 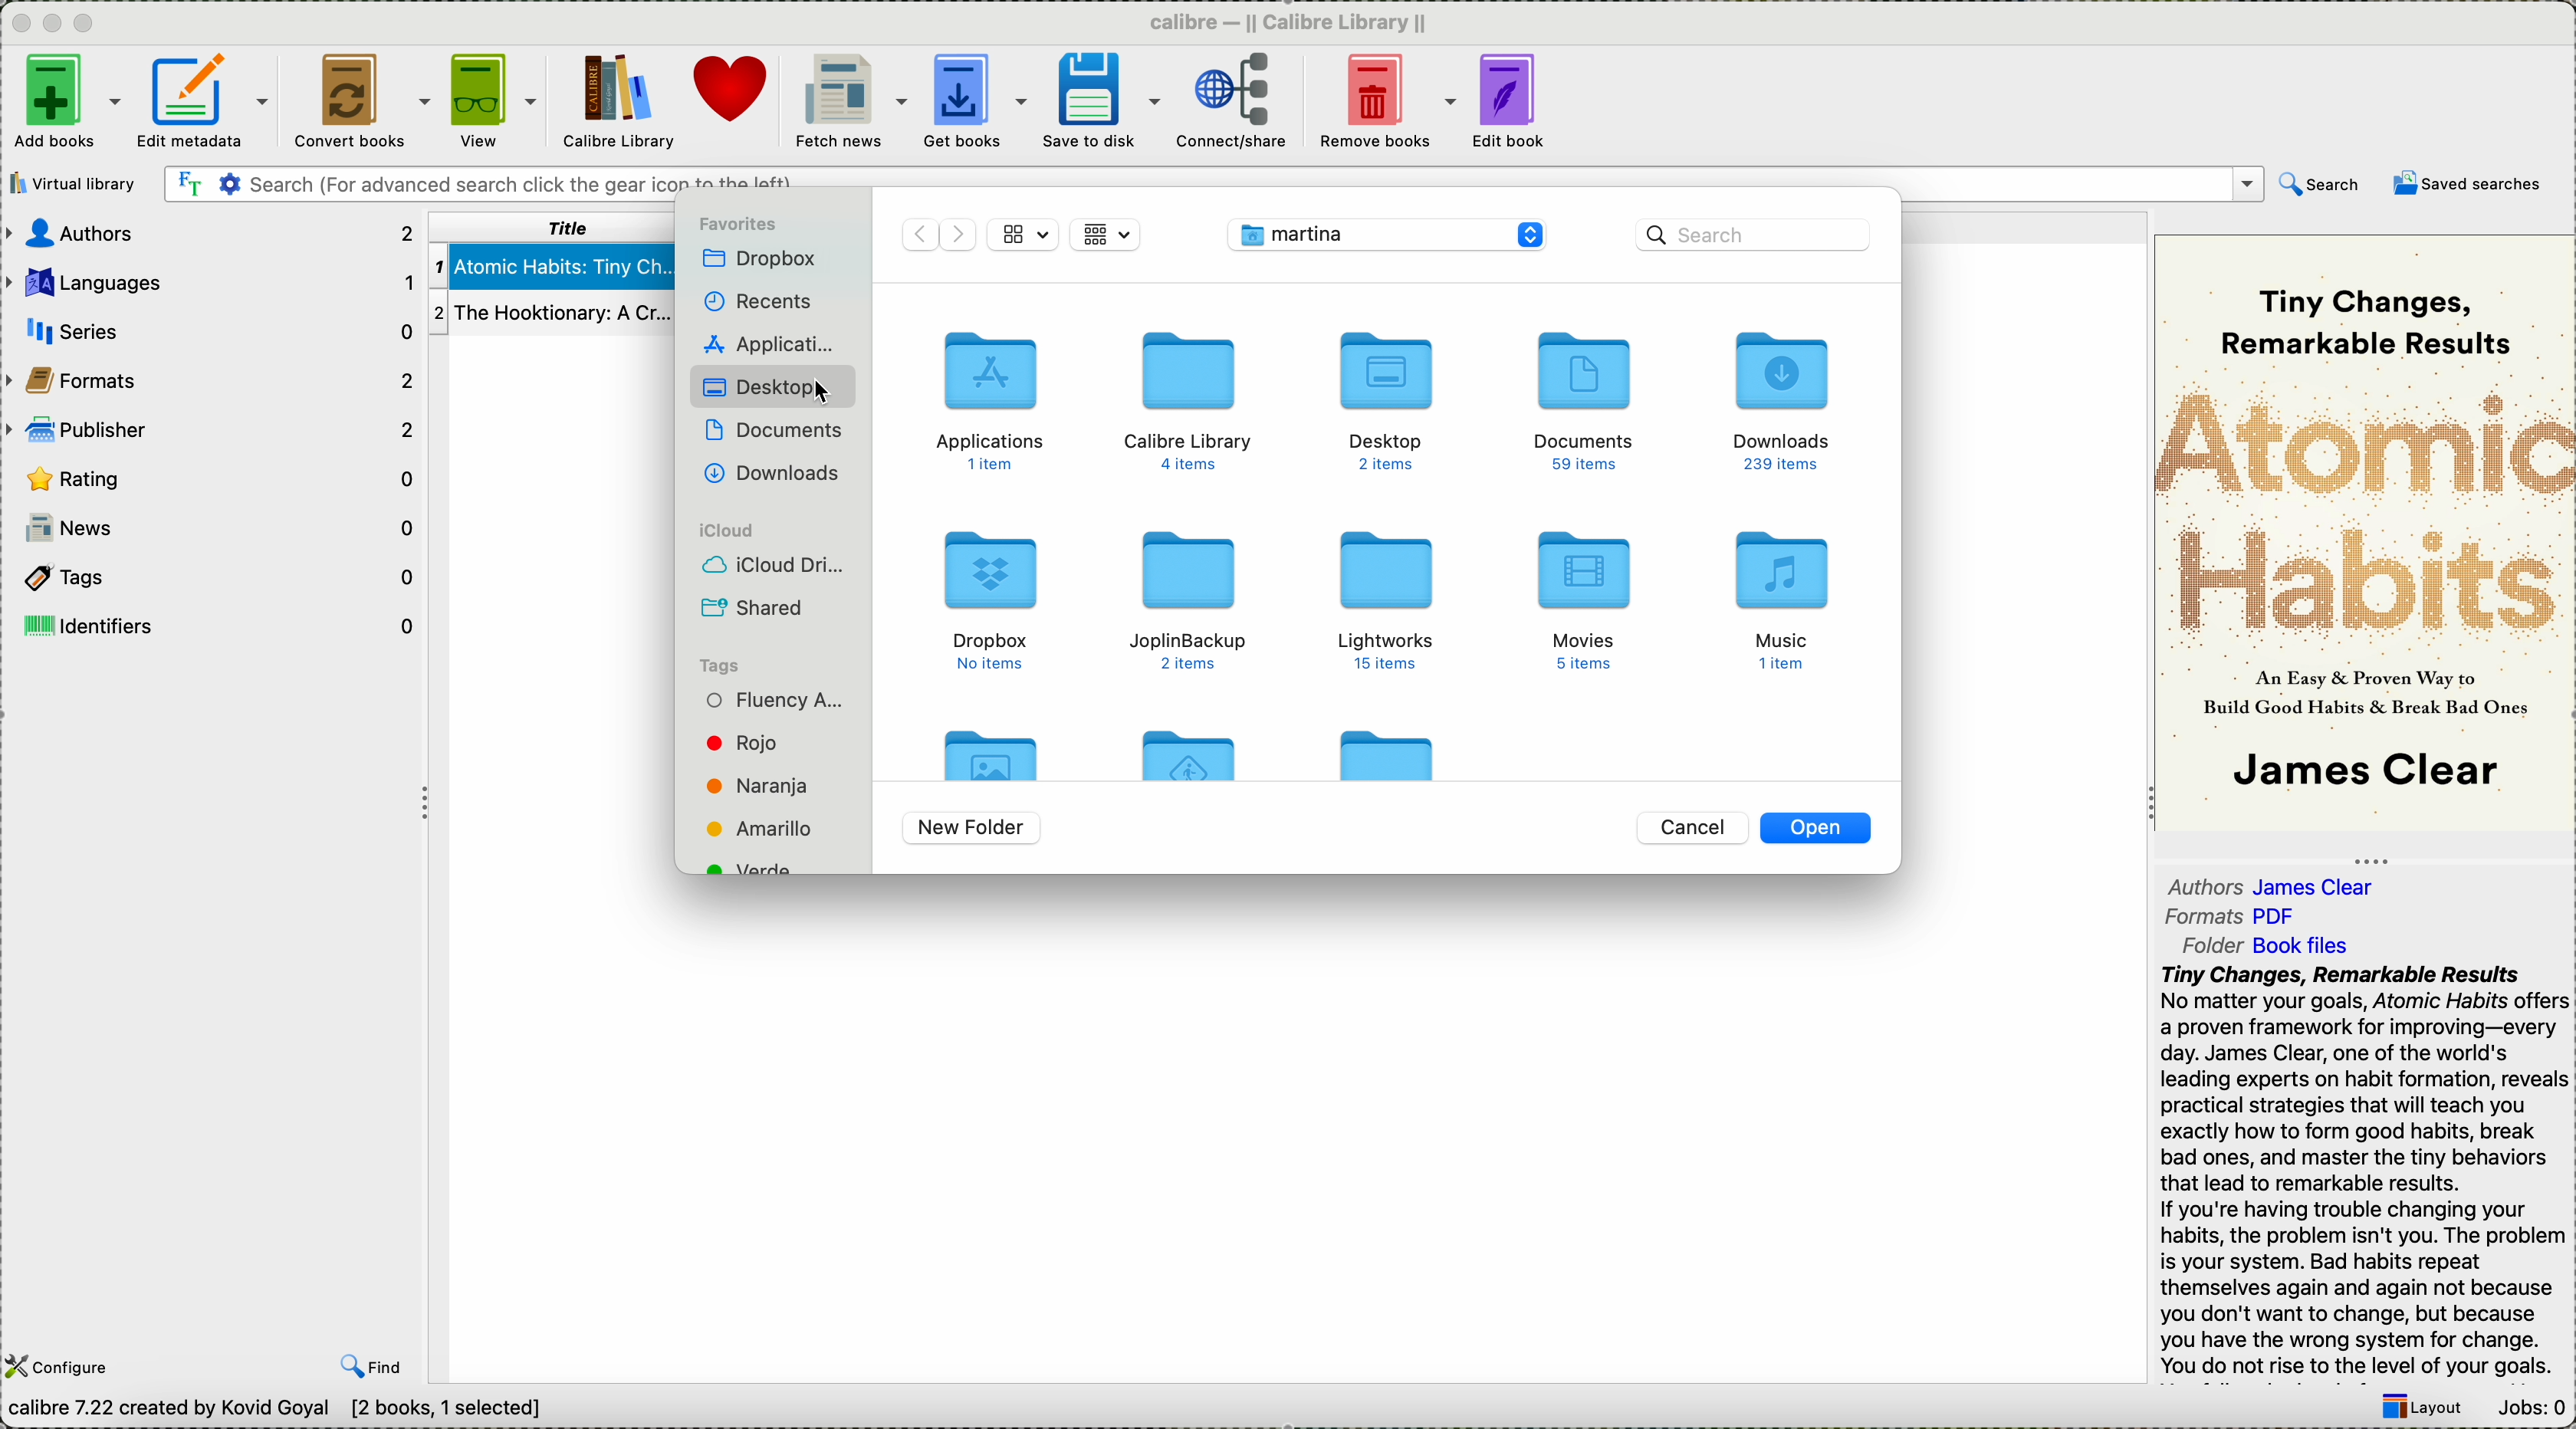 I want to click on tag, so click(x=760, y=785).